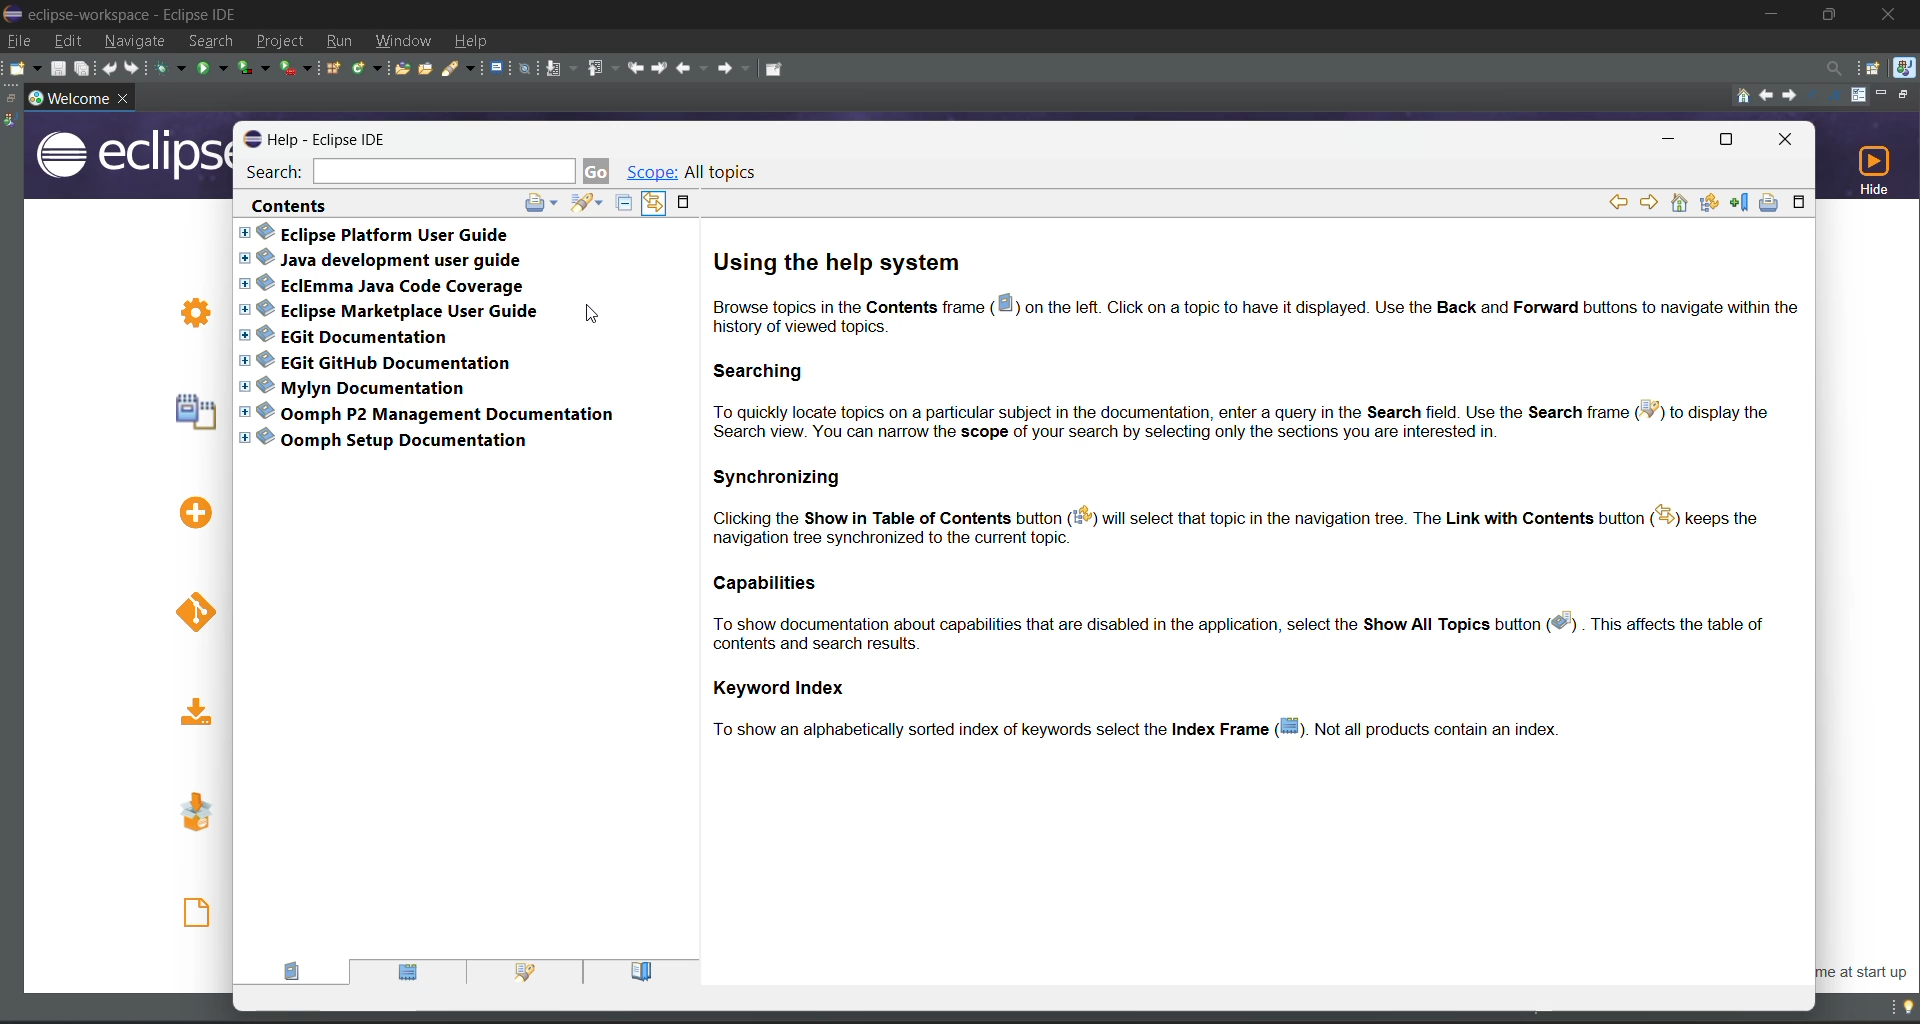 The width and height of the screenshot is (1920, 1024). I want to click on window, so click(403, 38).